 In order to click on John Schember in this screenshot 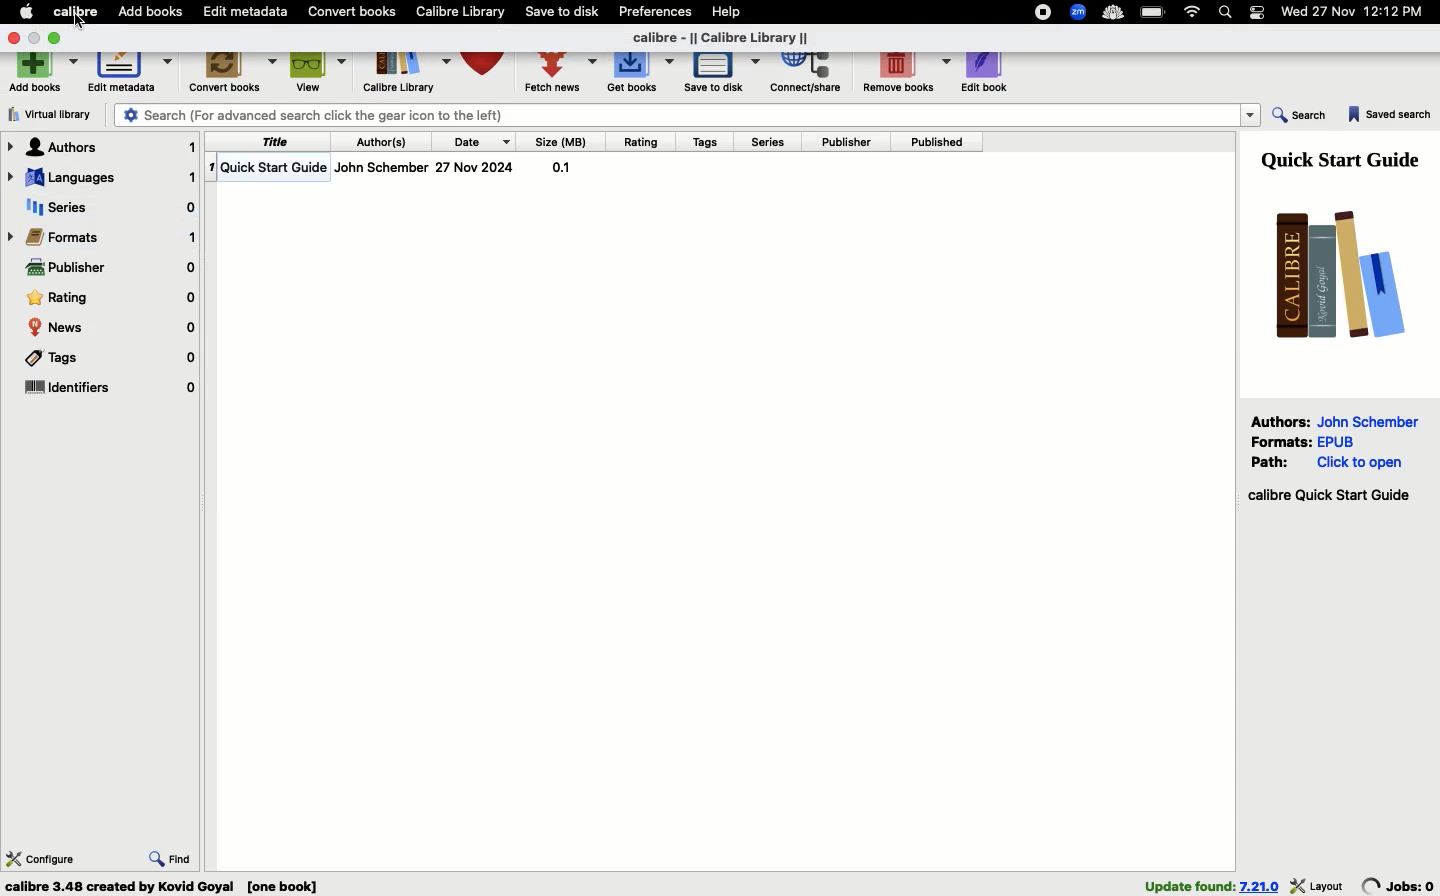, I will do `click(1371, 420)`.